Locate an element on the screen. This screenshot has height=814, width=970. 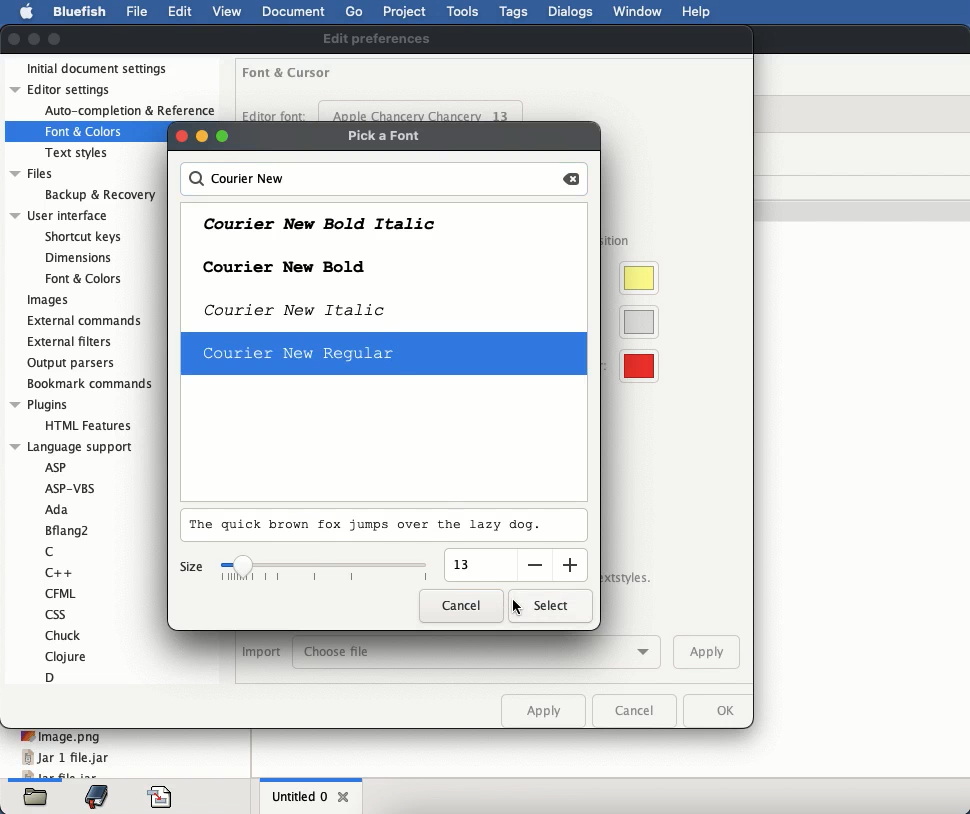
external commands is located at coordinates (84, 321).